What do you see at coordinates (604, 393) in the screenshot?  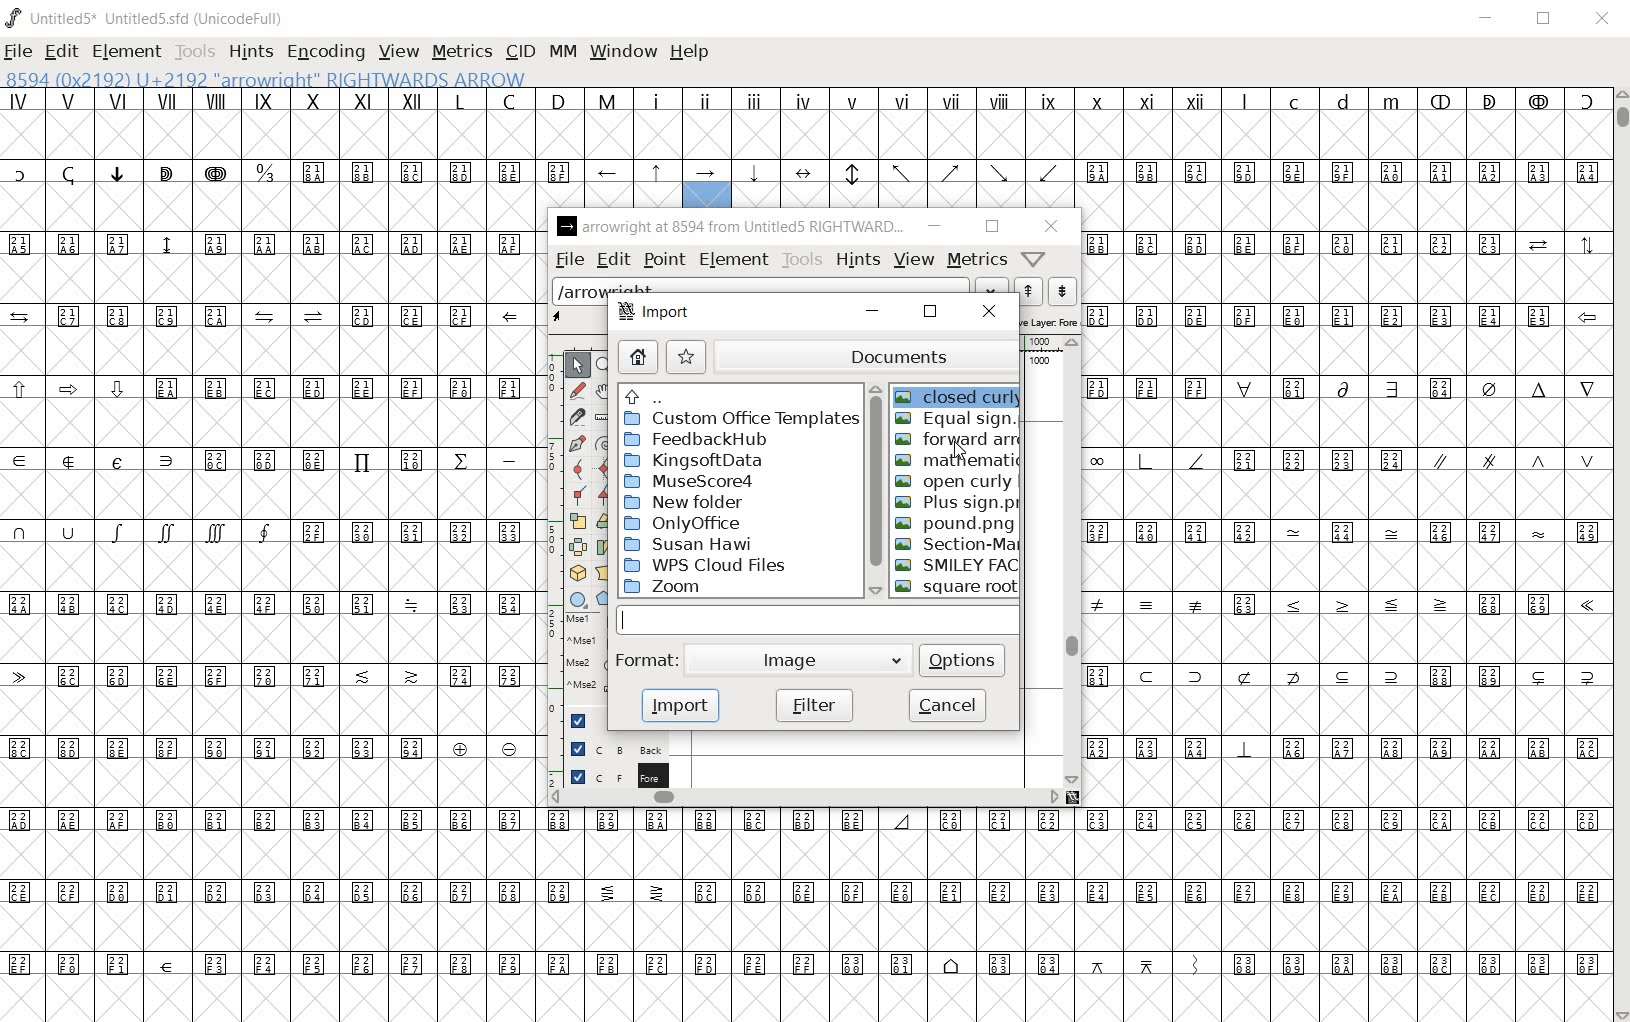 I see `scroll by hand` at bounding box center [604, 393].